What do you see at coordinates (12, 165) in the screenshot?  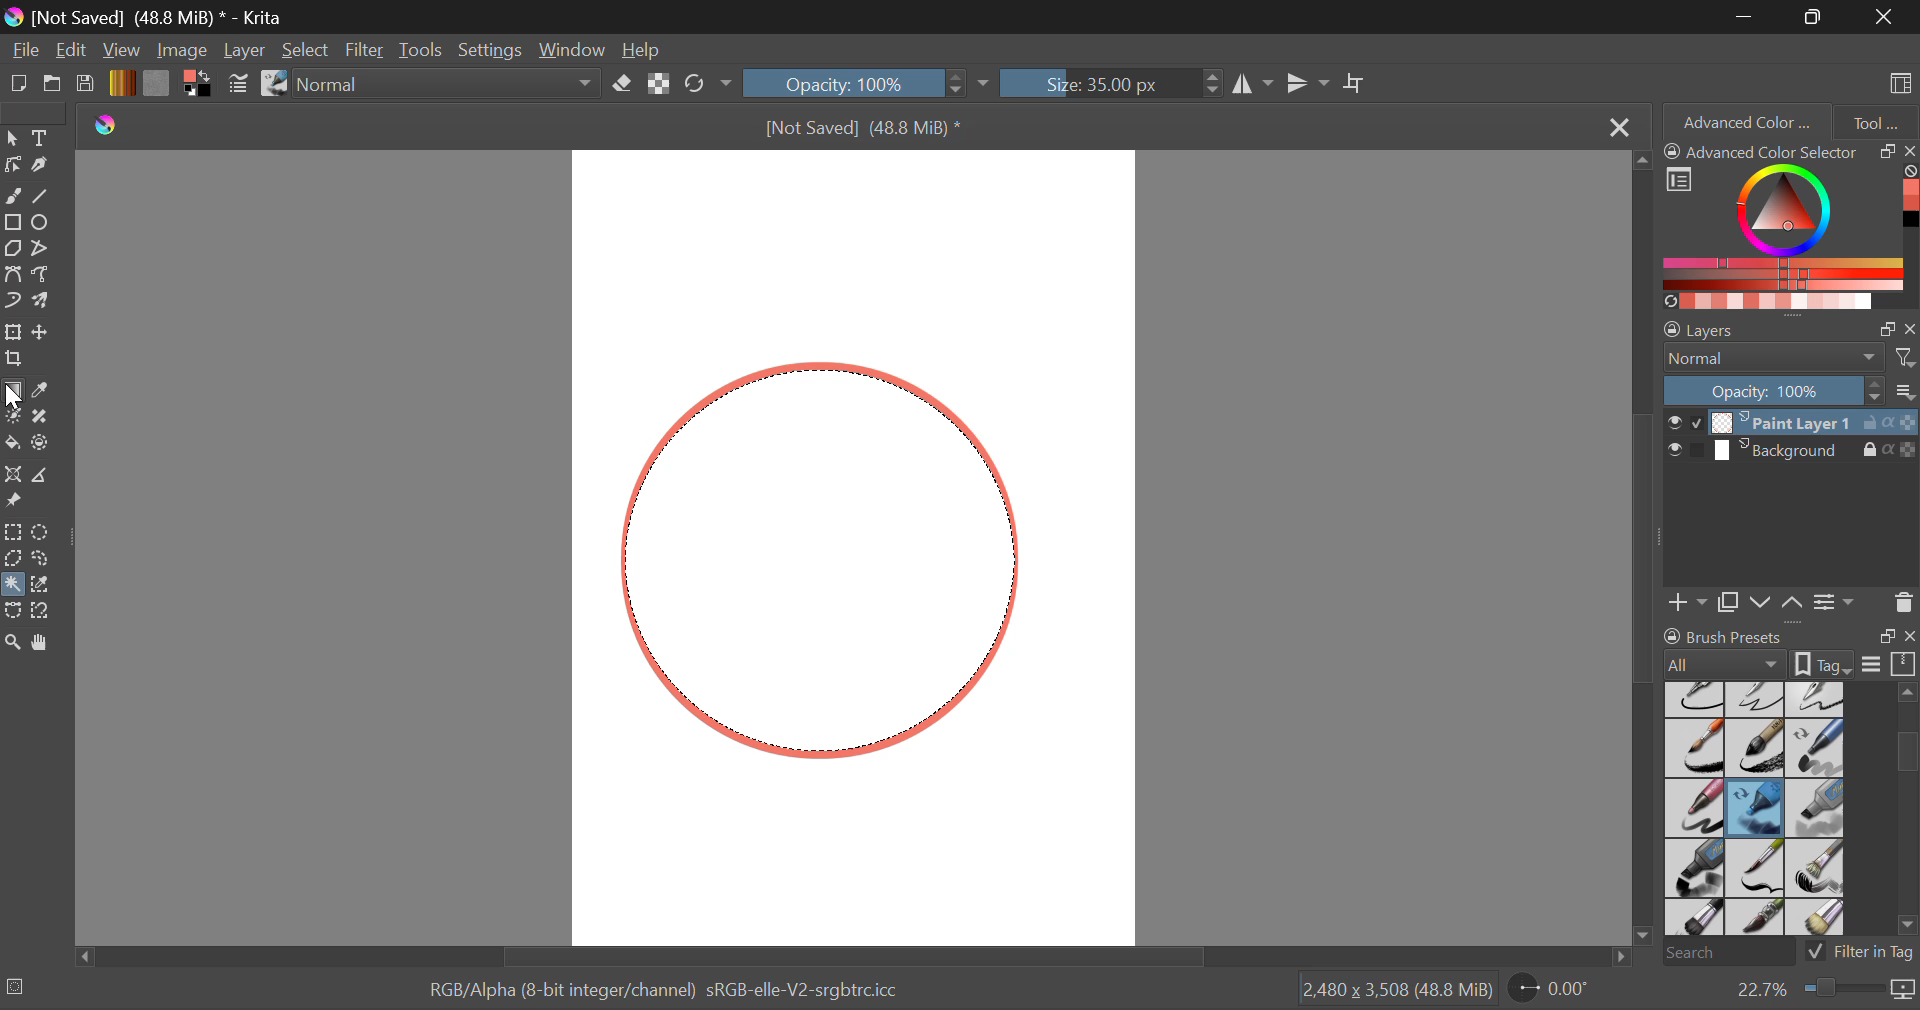 I see `Edit Shapes Tool` at bounding box center [12, 165].